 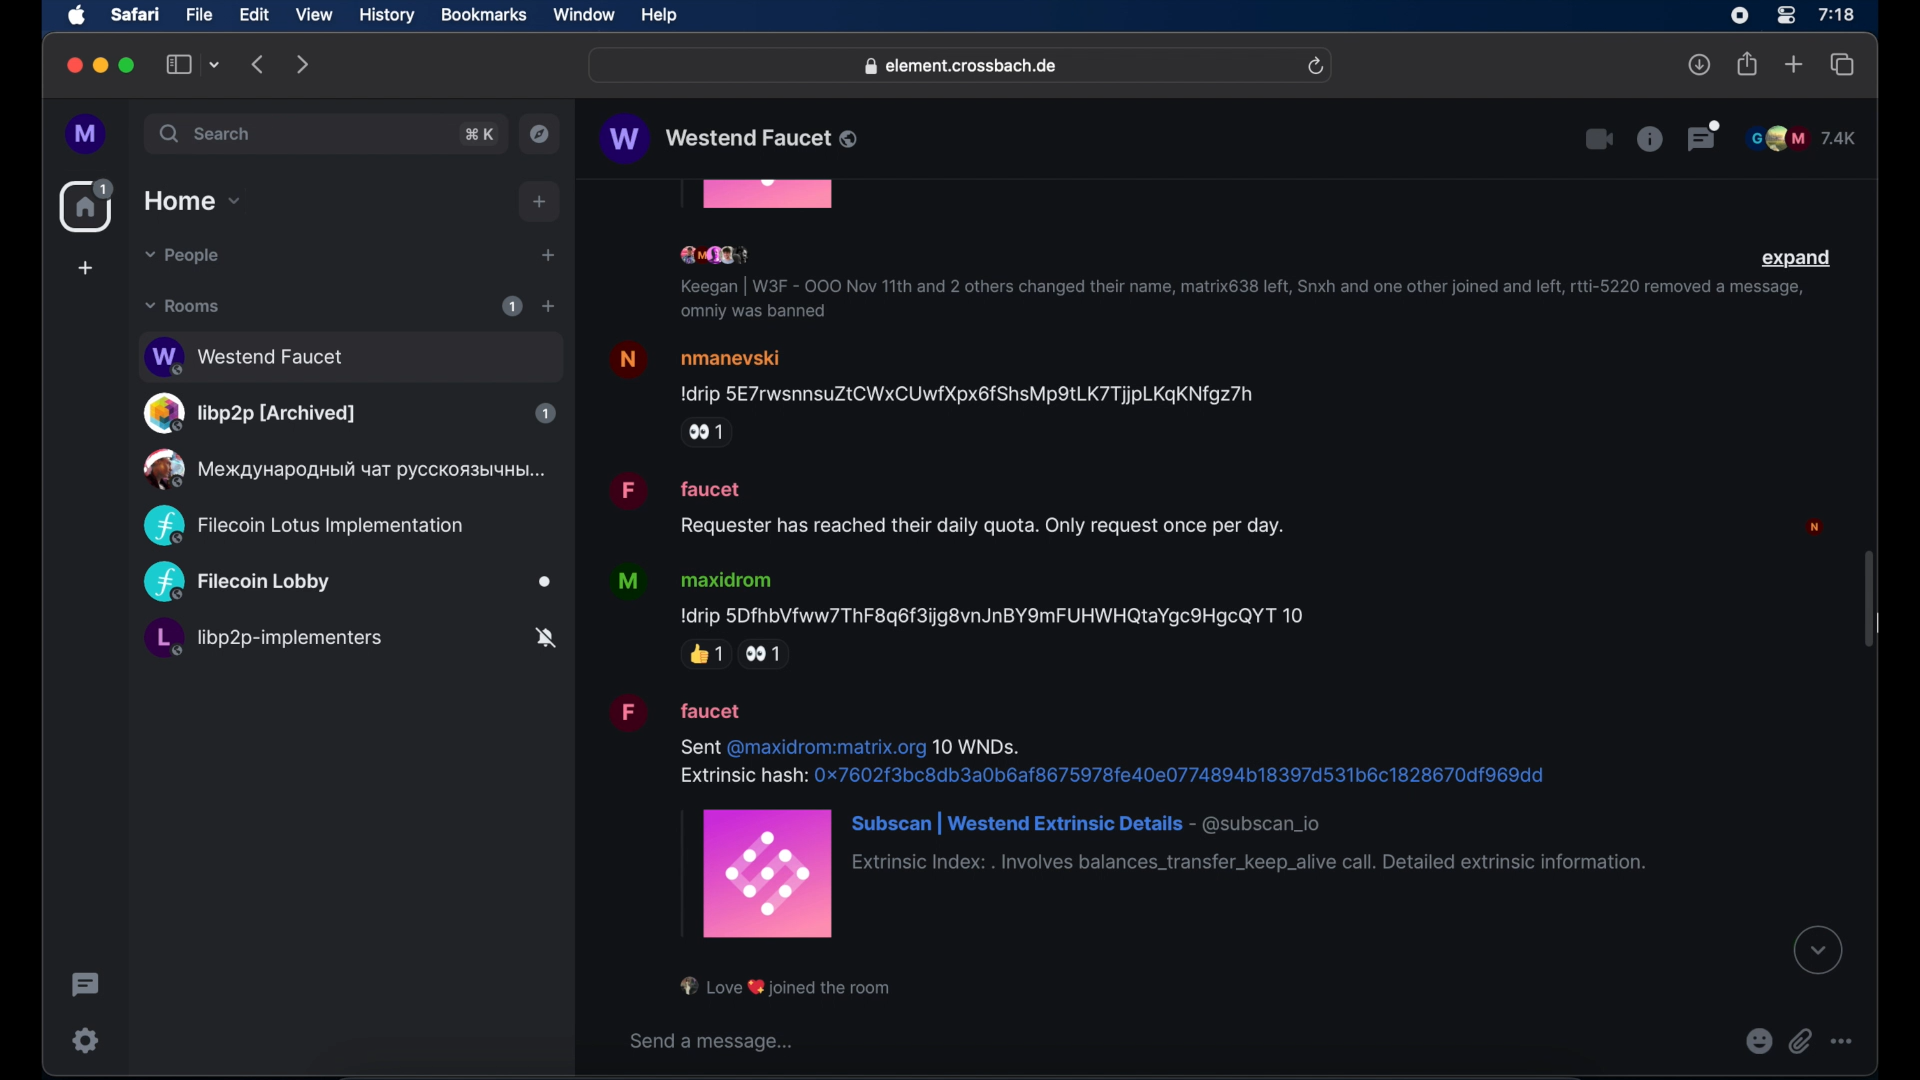 What do you see at coordinates (584, 15) in the screenshot?
I see `window` at bounding box center [584, 15].